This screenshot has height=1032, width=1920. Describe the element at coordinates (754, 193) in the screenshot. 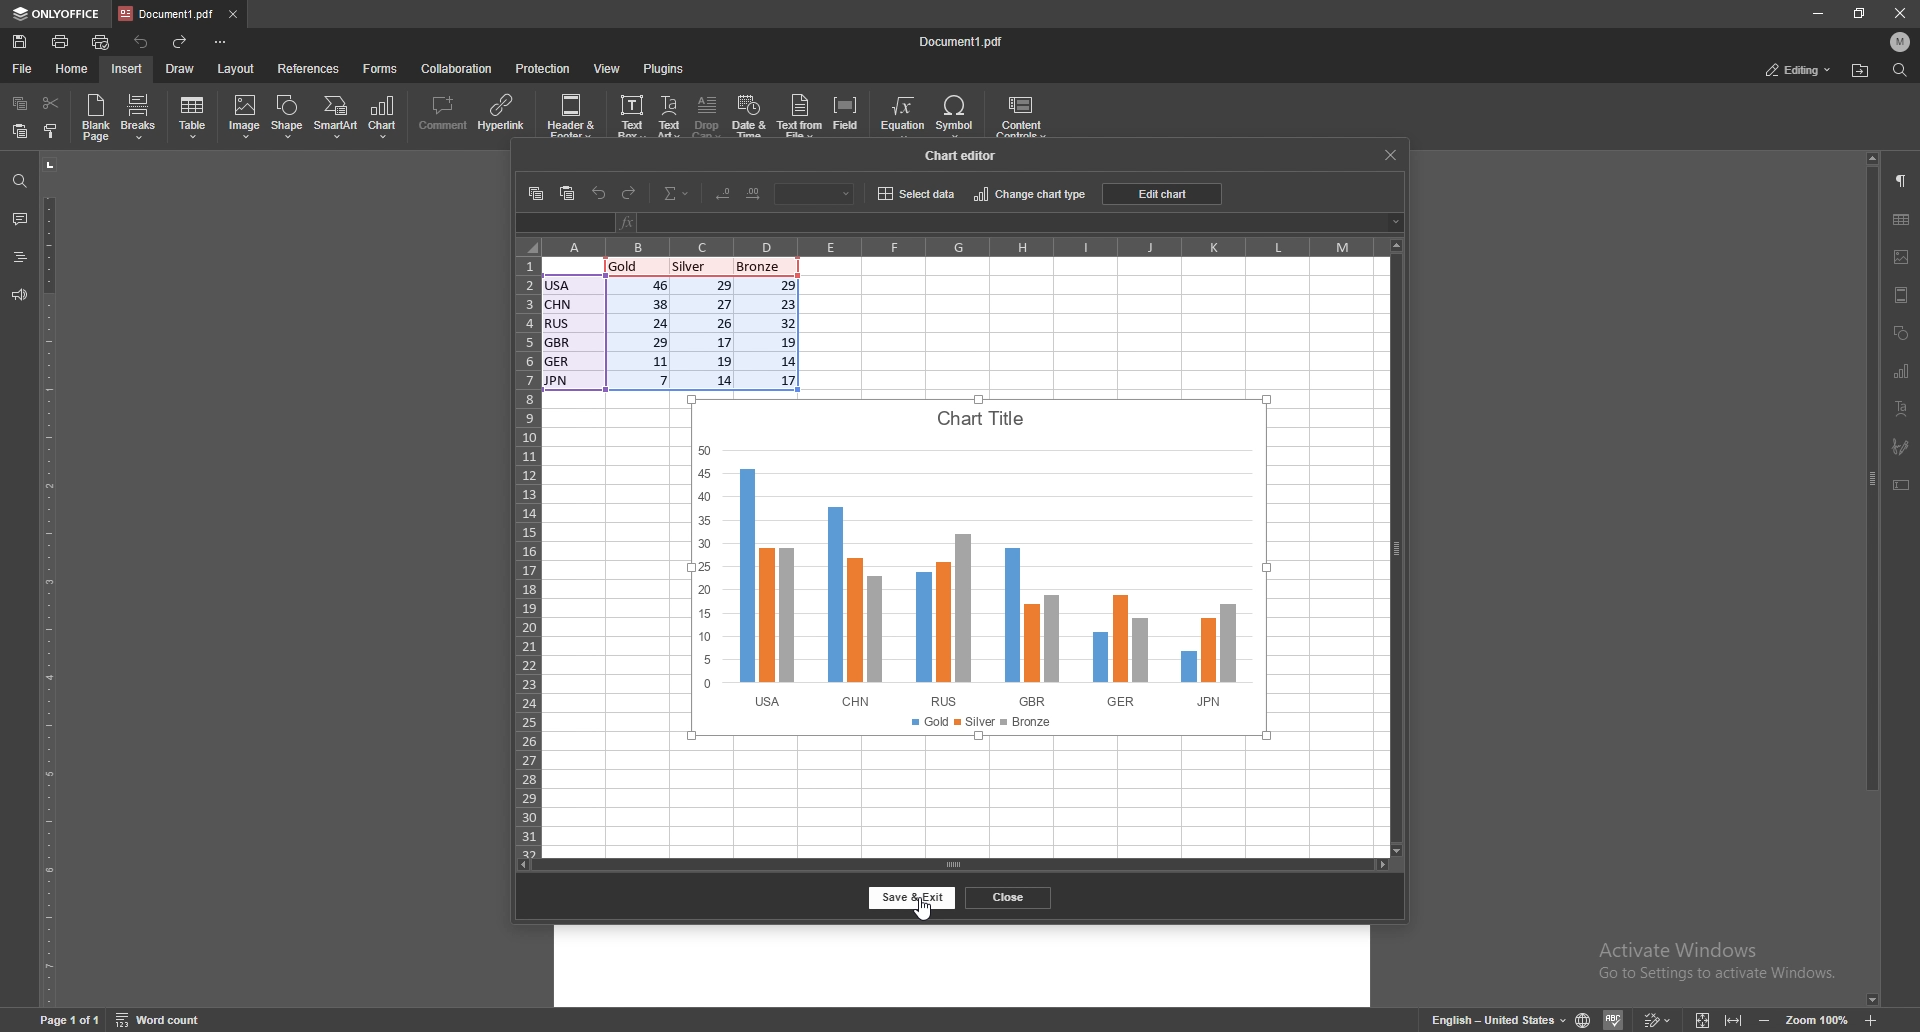

I see `increase decimal` at that location.